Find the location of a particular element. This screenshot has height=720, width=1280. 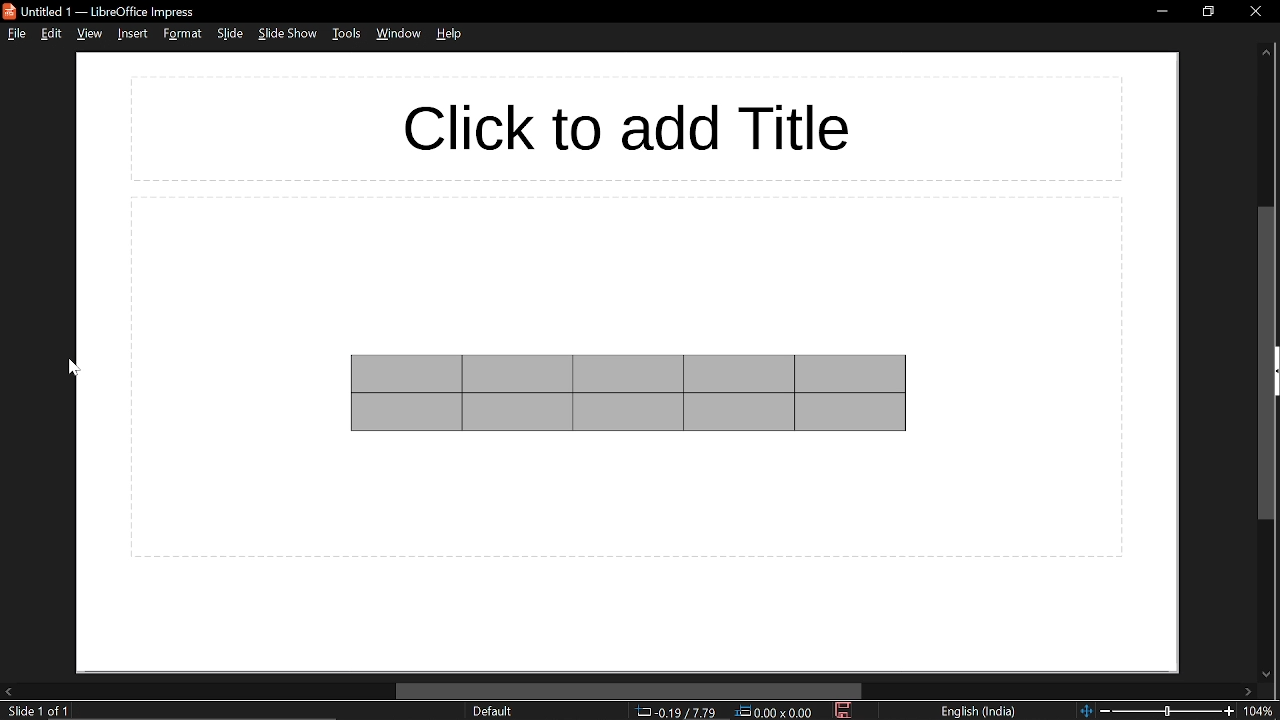

tools is located at coordinates (348, 34).